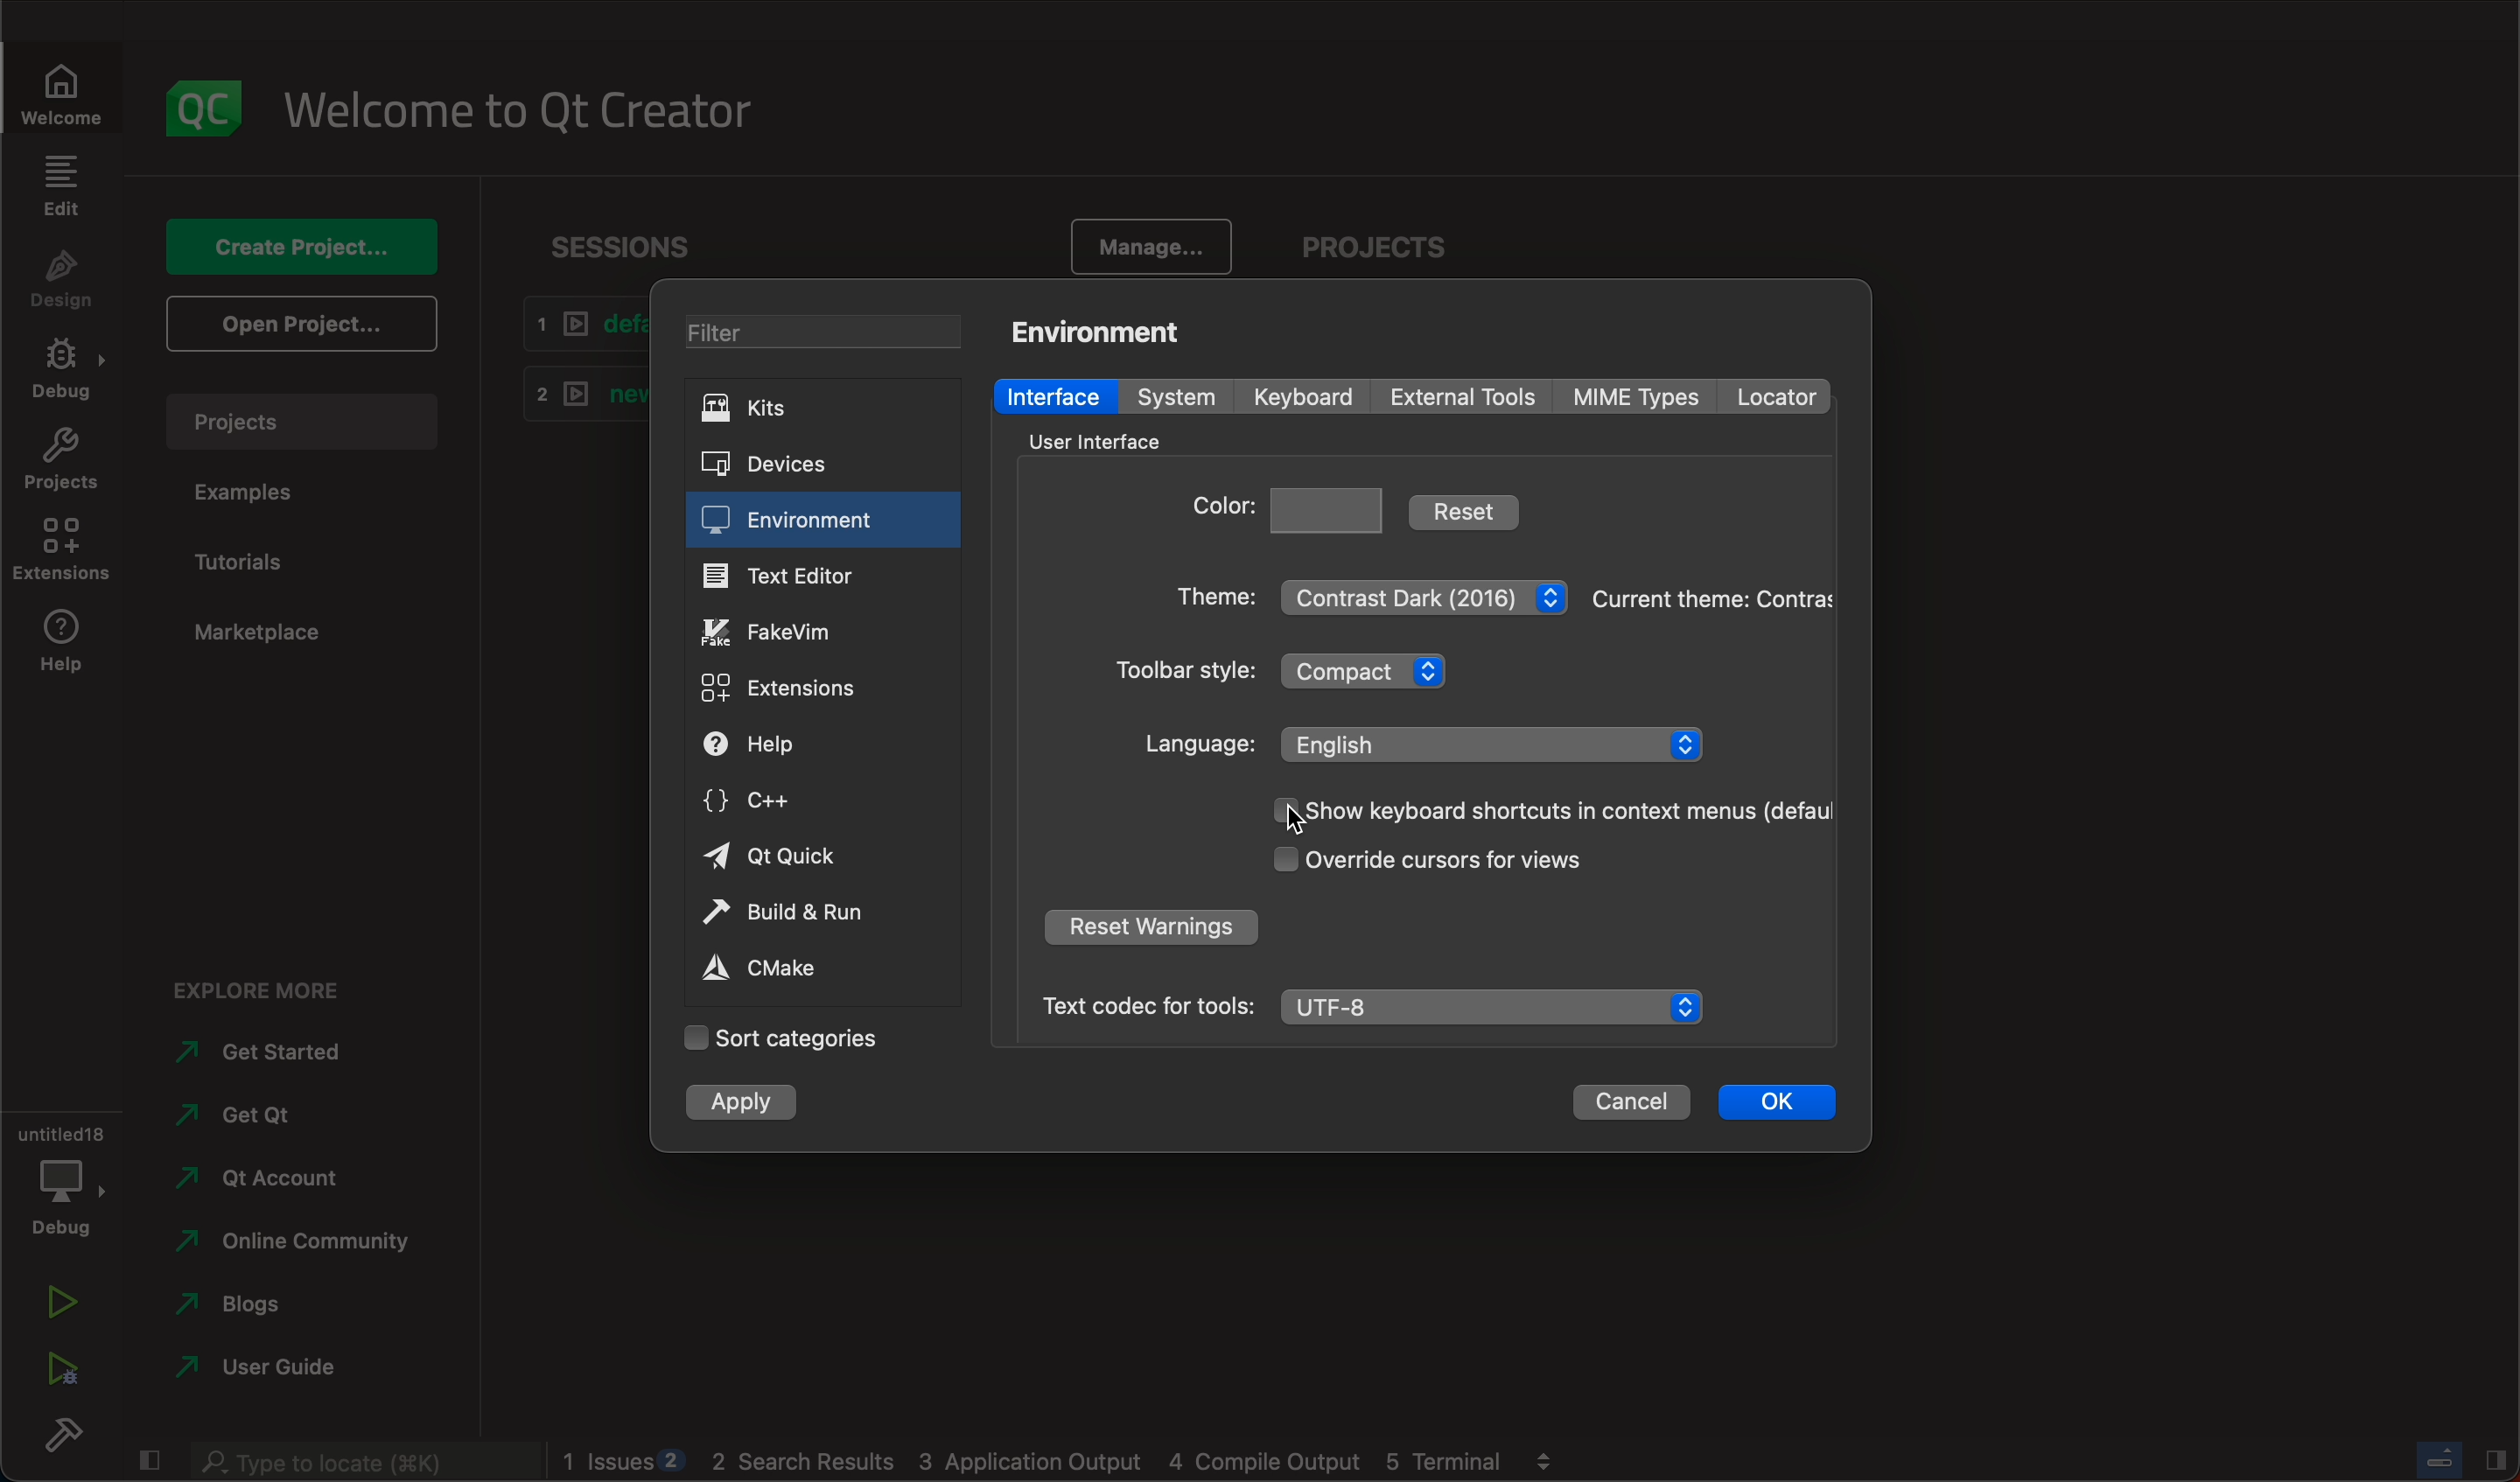 The height and width of the screenshot is (1482, 2520). Describe the element at coordinates (788, 970) in the screenshot. I see `cmake` at that location.